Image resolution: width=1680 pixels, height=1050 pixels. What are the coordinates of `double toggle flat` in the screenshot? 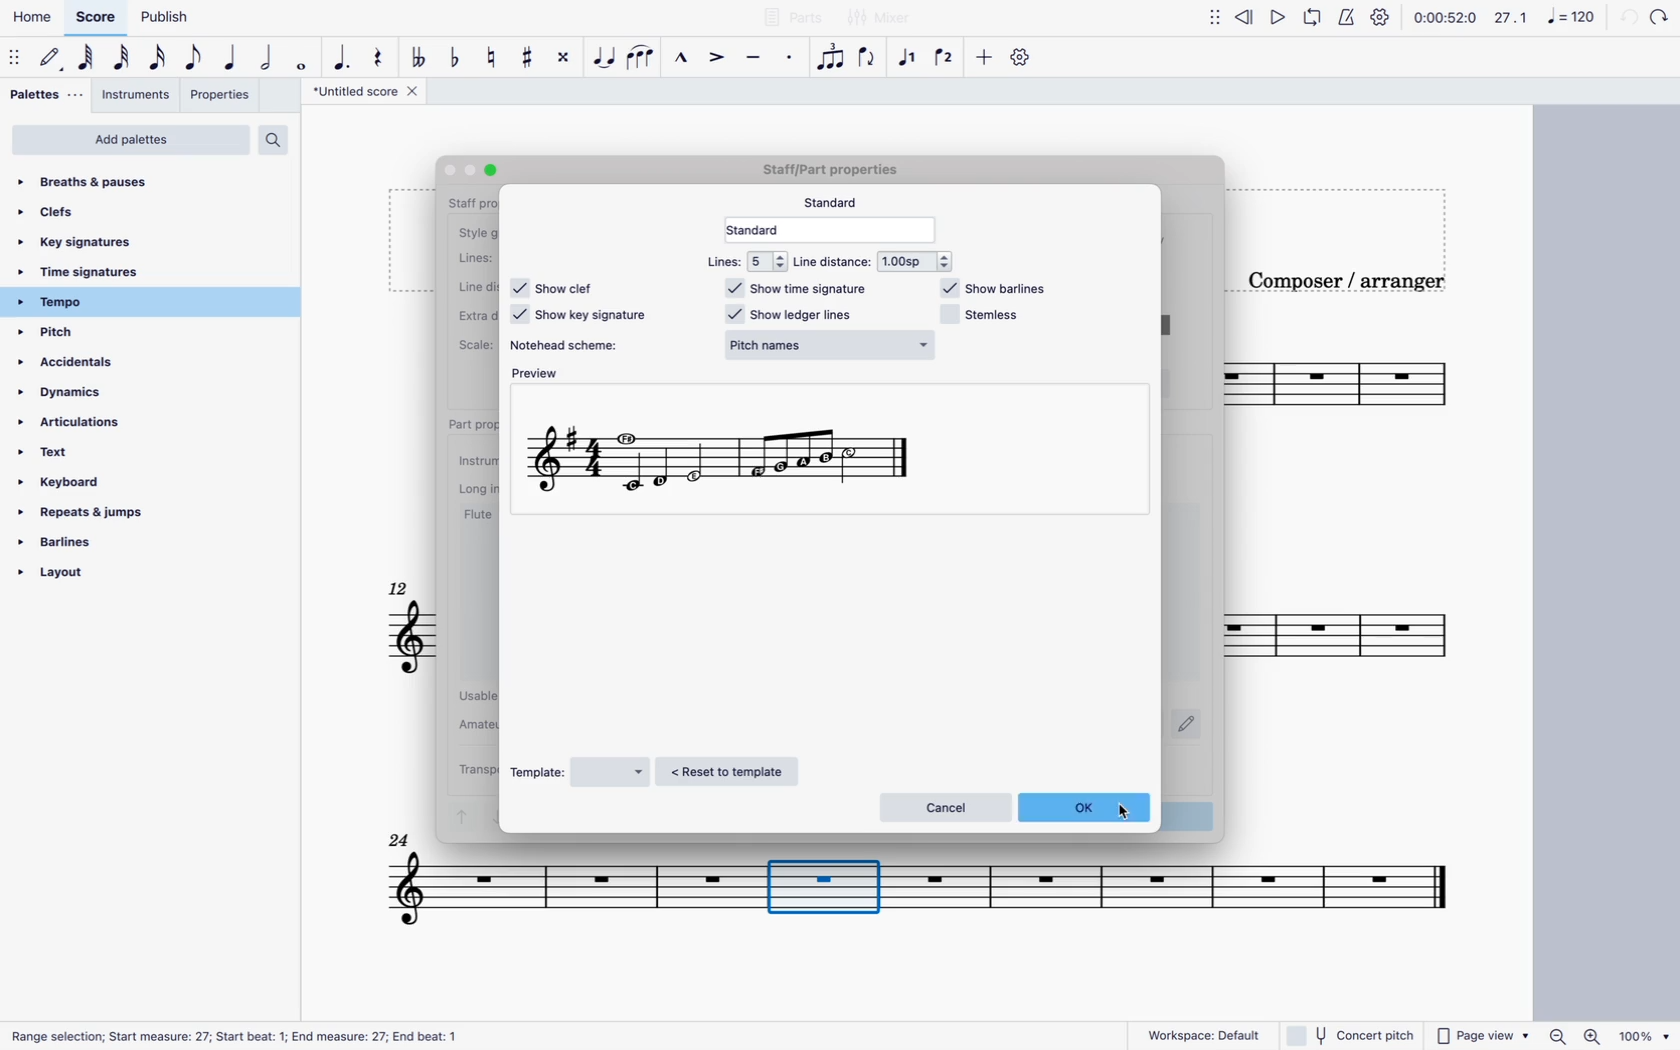 It's located at (419, 58).